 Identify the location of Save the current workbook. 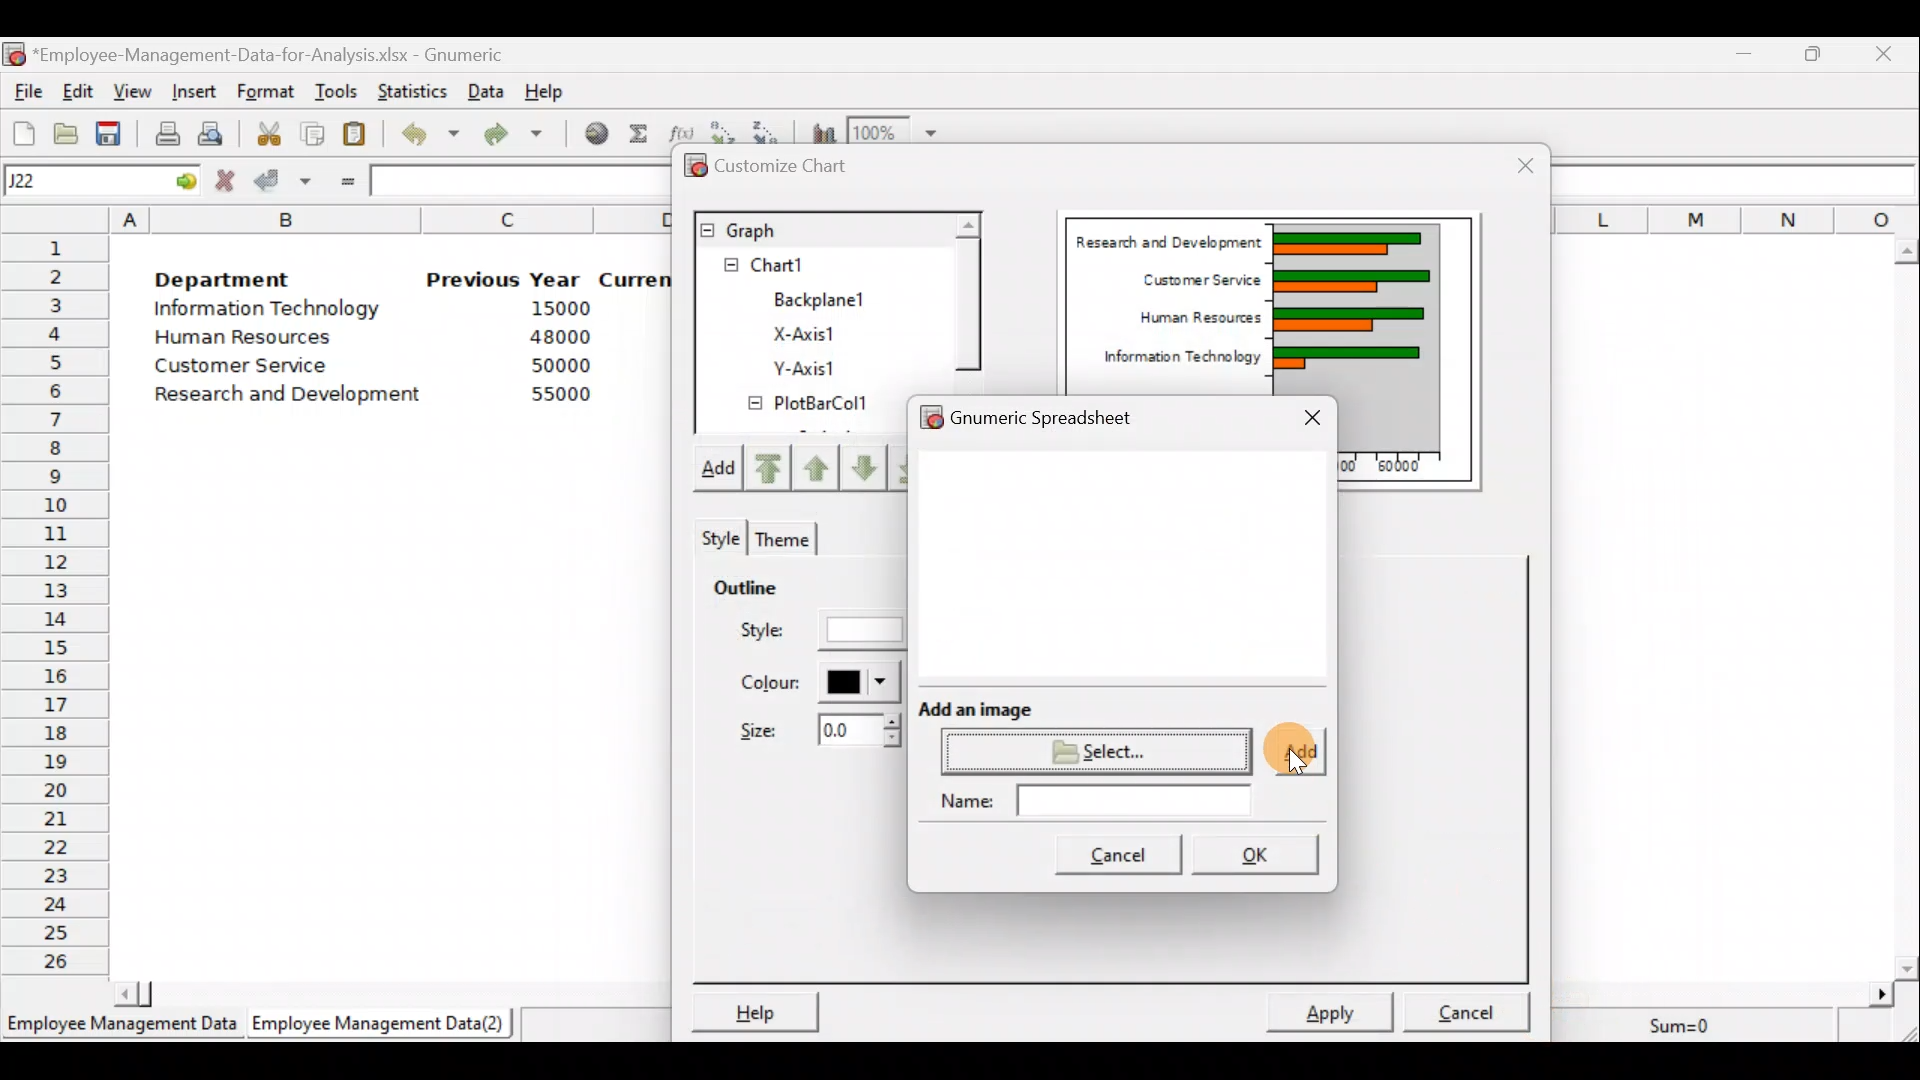
(110, 131).